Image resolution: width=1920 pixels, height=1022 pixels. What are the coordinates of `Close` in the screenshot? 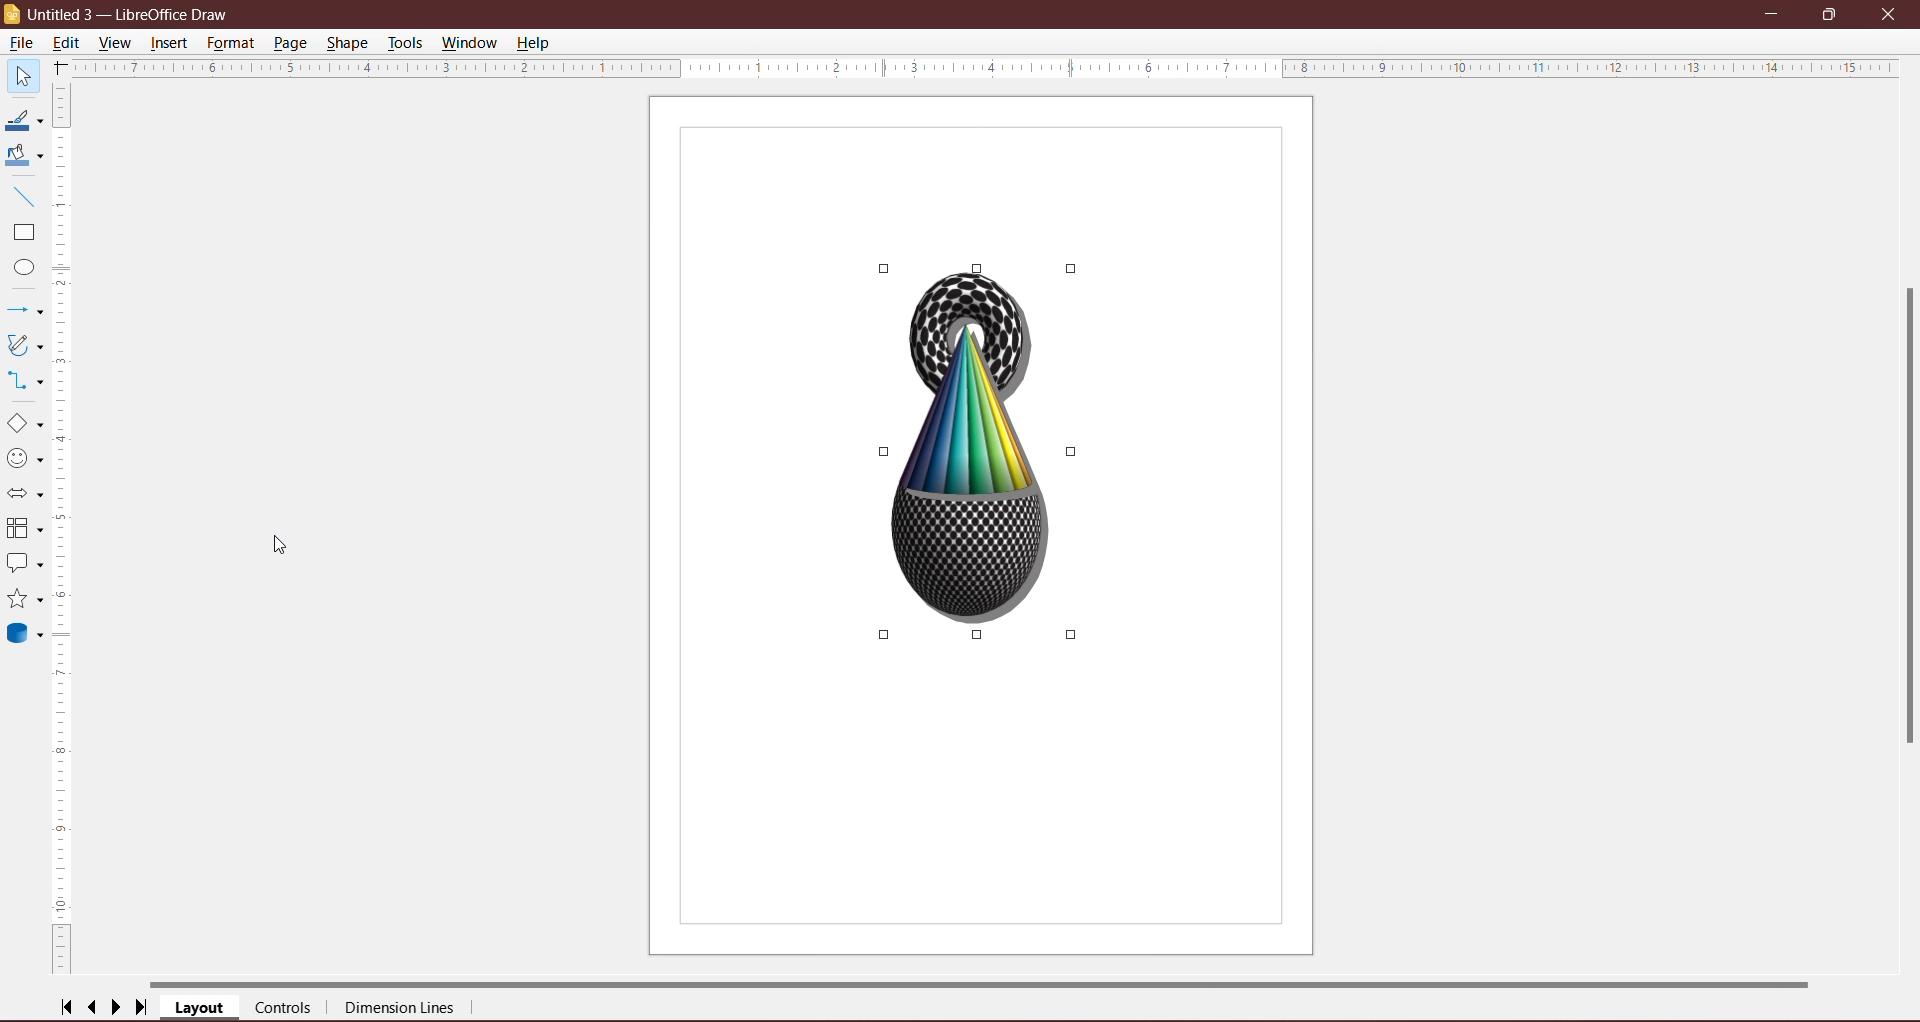 It's located at (1892, 15).